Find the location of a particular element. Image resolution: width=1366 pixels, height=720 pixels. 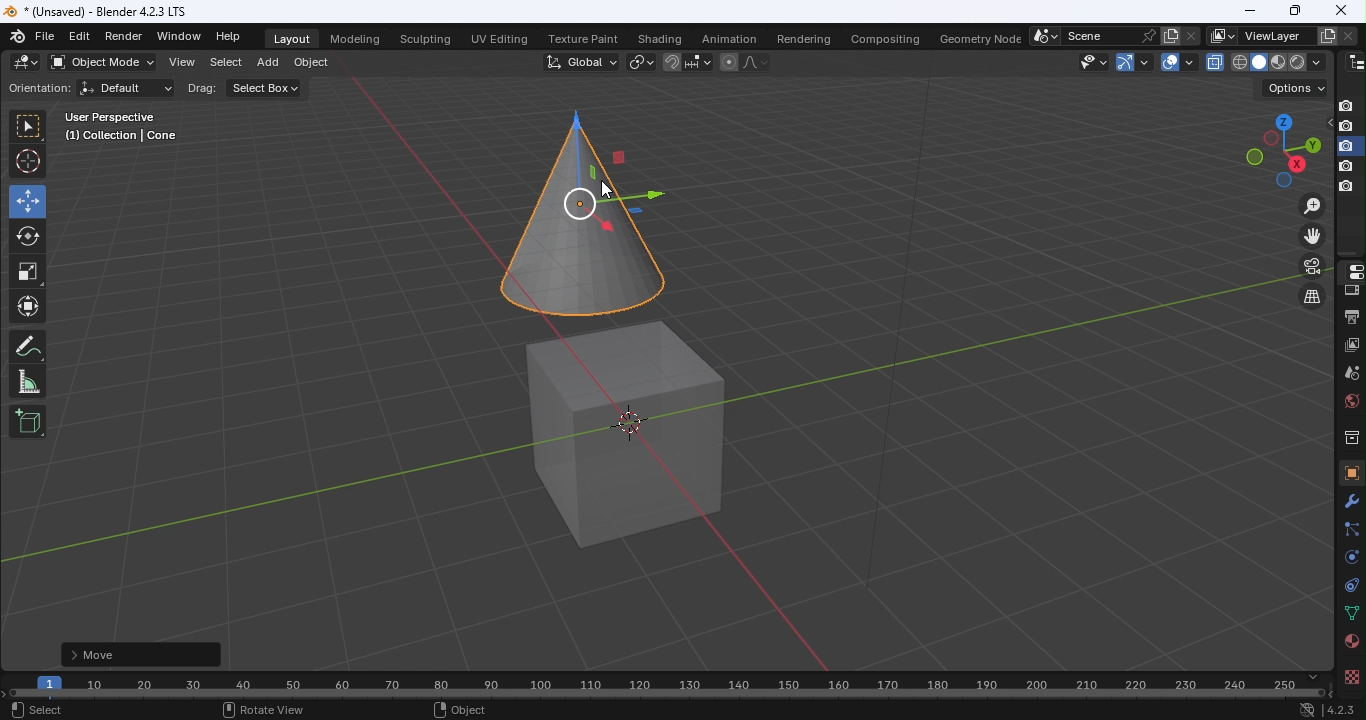

Rotate the view is located at coordinates (1254, 157).